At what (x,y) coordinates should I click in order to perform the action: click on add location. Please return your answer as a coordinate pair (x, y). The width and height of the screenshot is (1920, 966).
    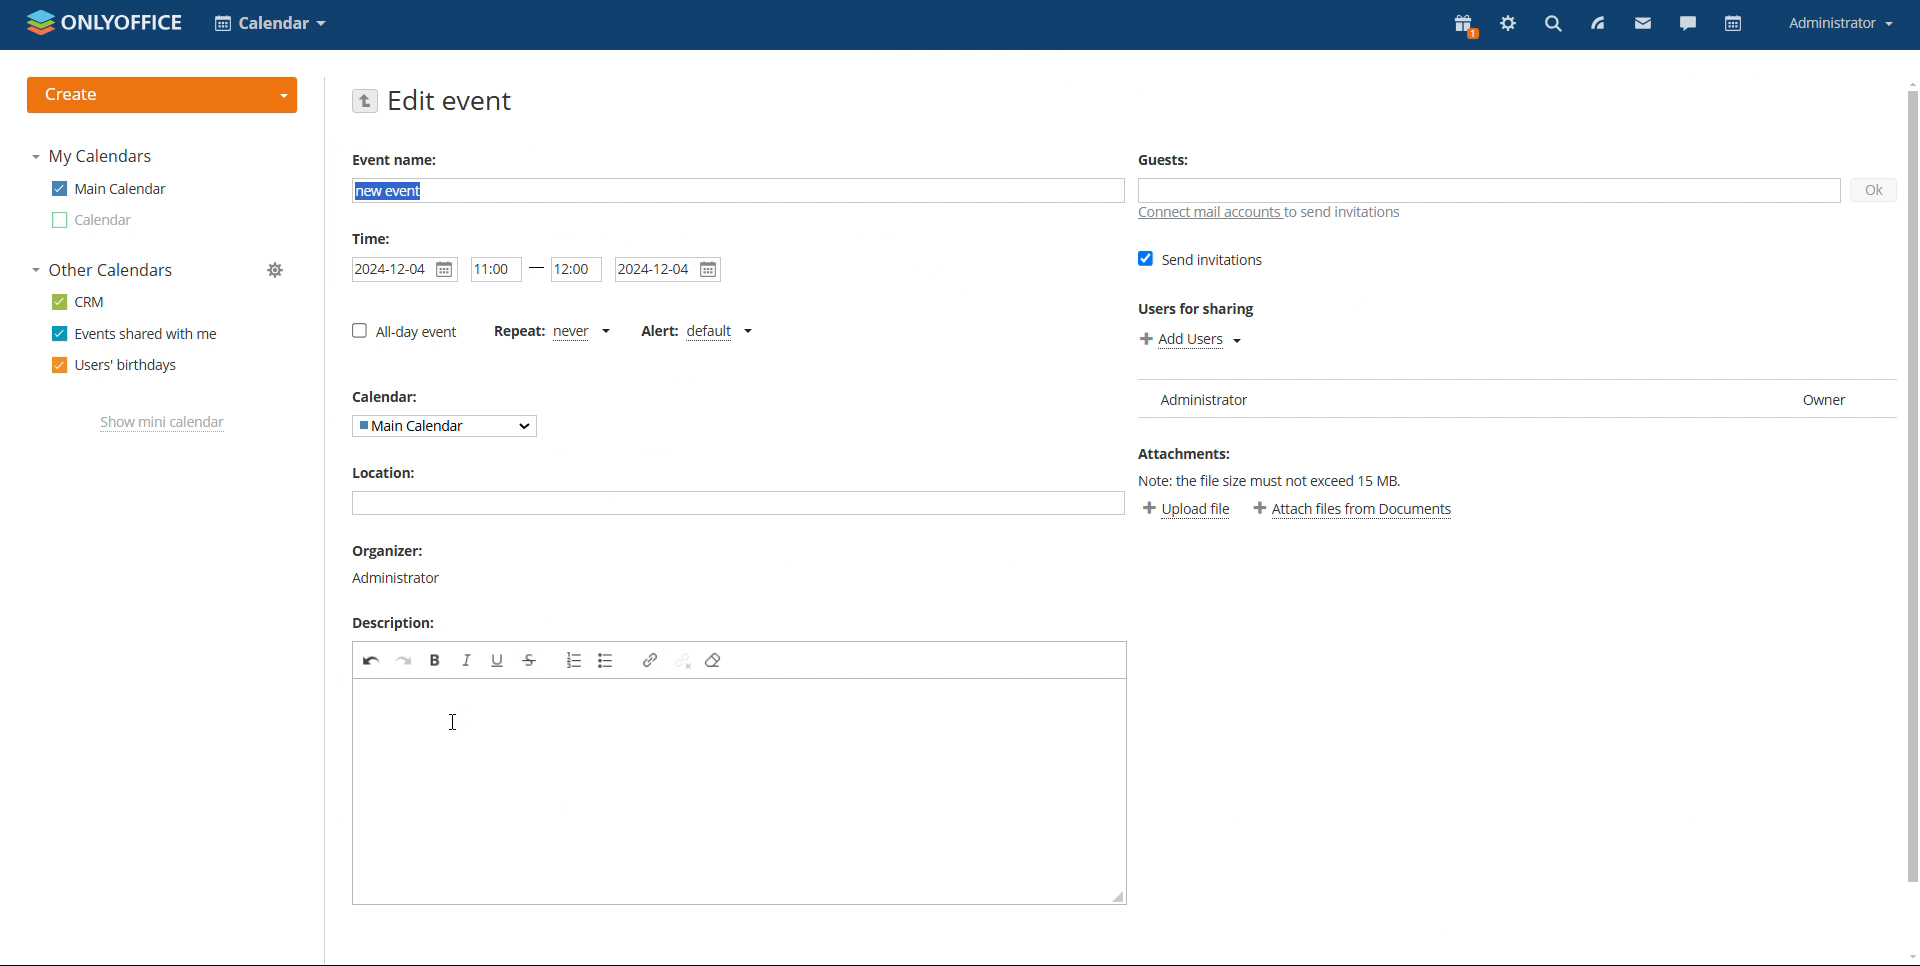
    Looking at the image, I should click on (738, 503).